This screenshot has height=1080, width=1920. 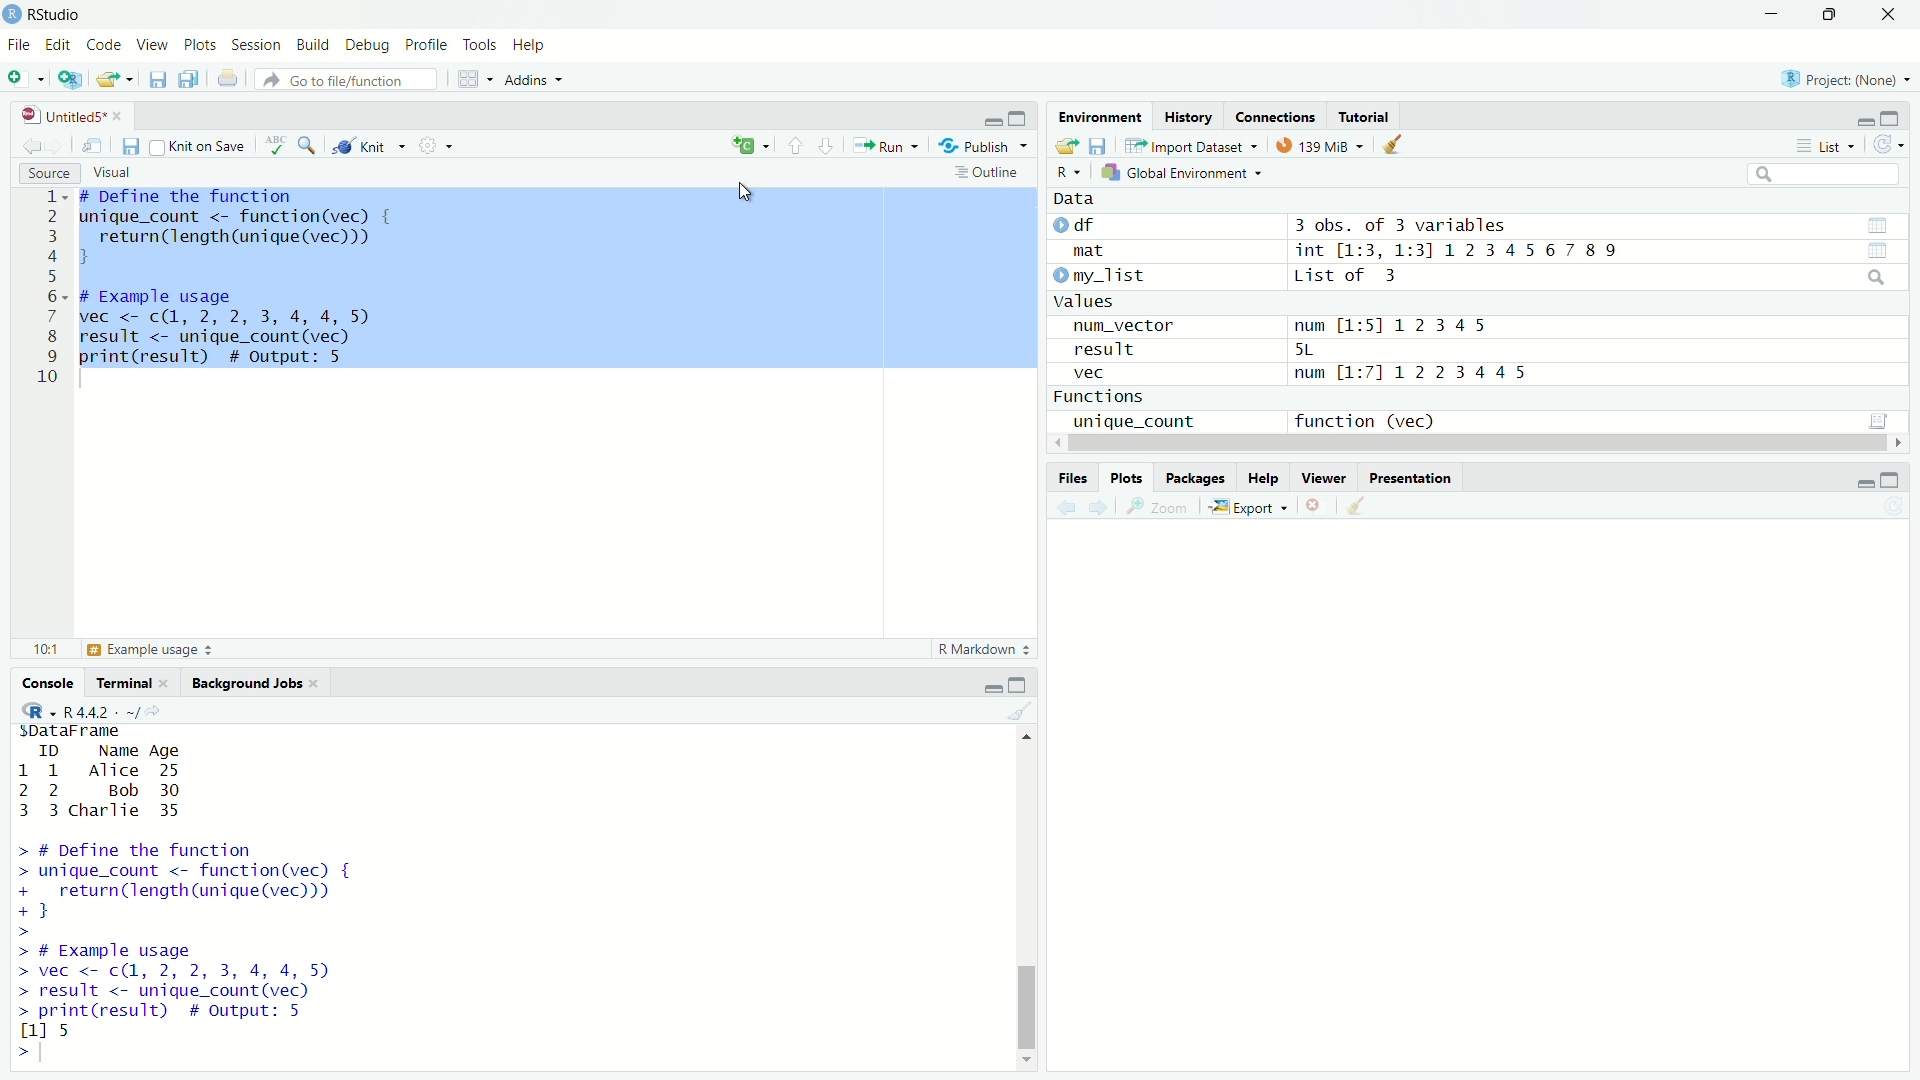 What do you see at coordinates (50, 682) in the screenshot?
I see `Console` at bounding box center [50, 682].